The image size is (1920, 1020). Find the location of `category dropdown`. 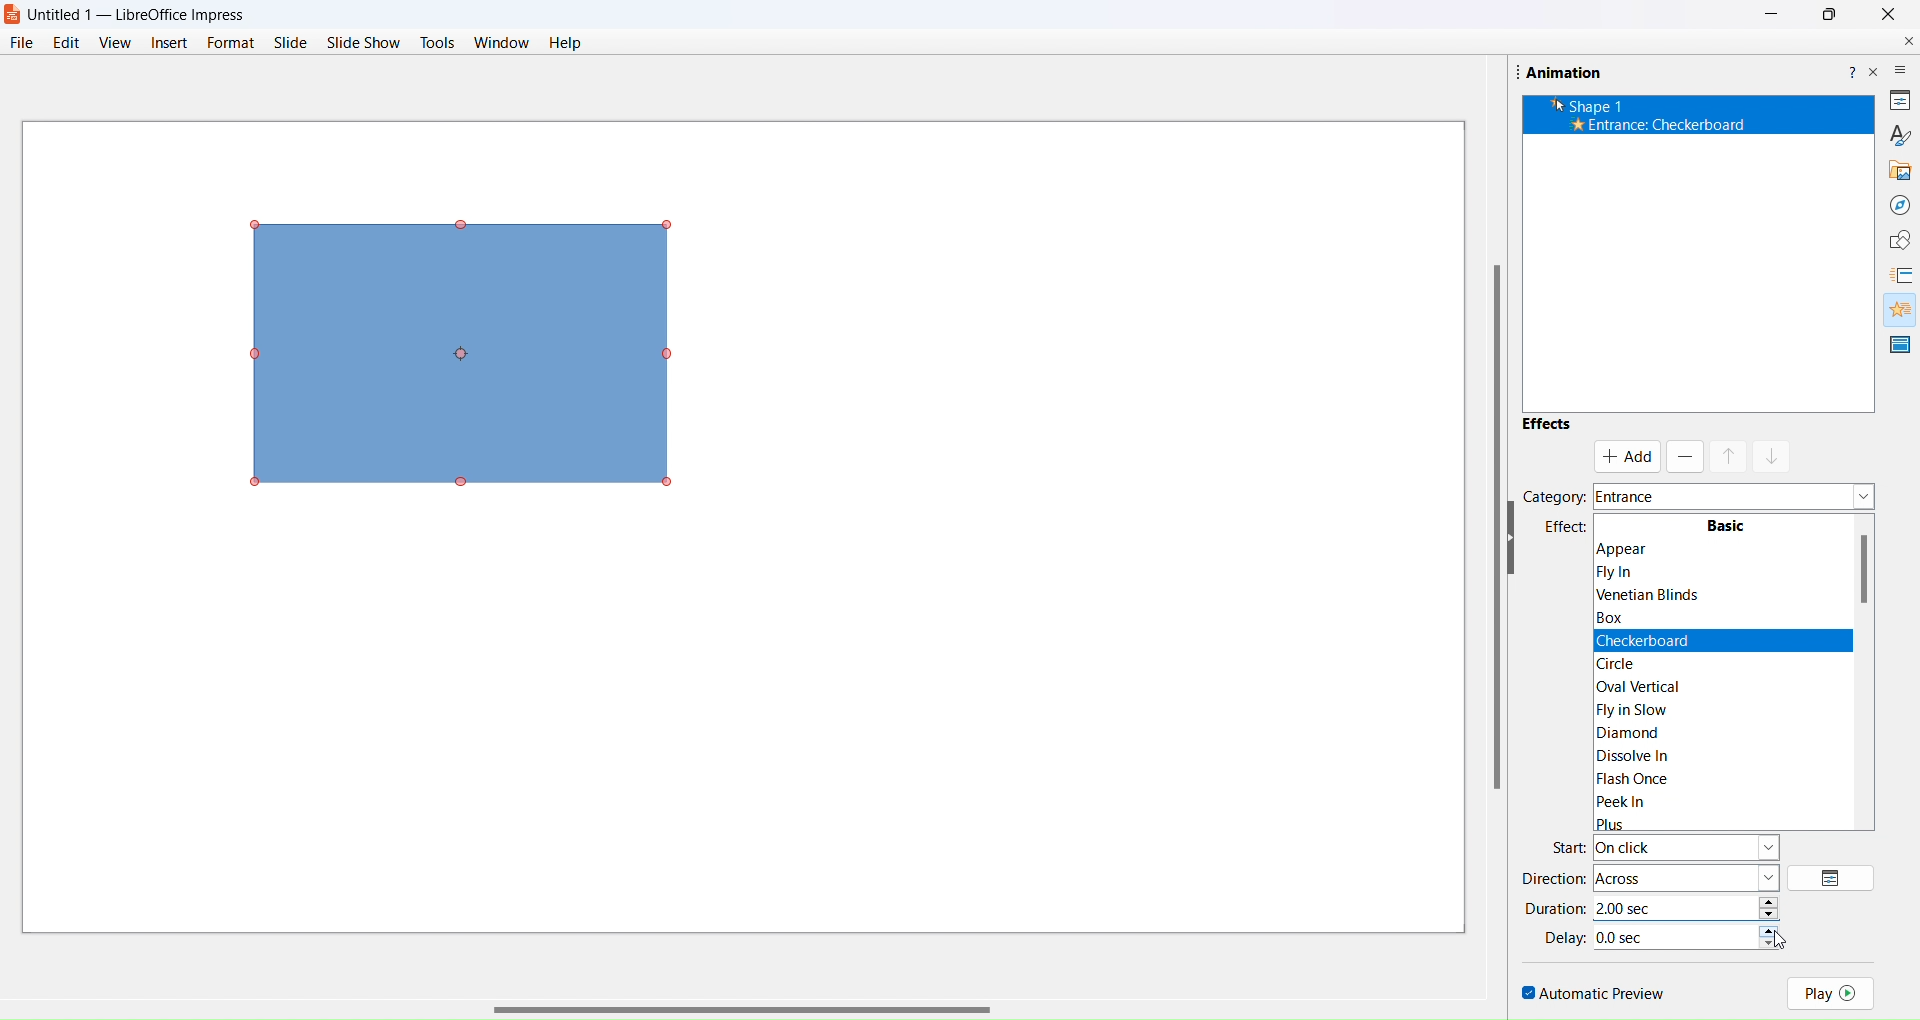

category dropdown is located at coordinates (1736, 498).